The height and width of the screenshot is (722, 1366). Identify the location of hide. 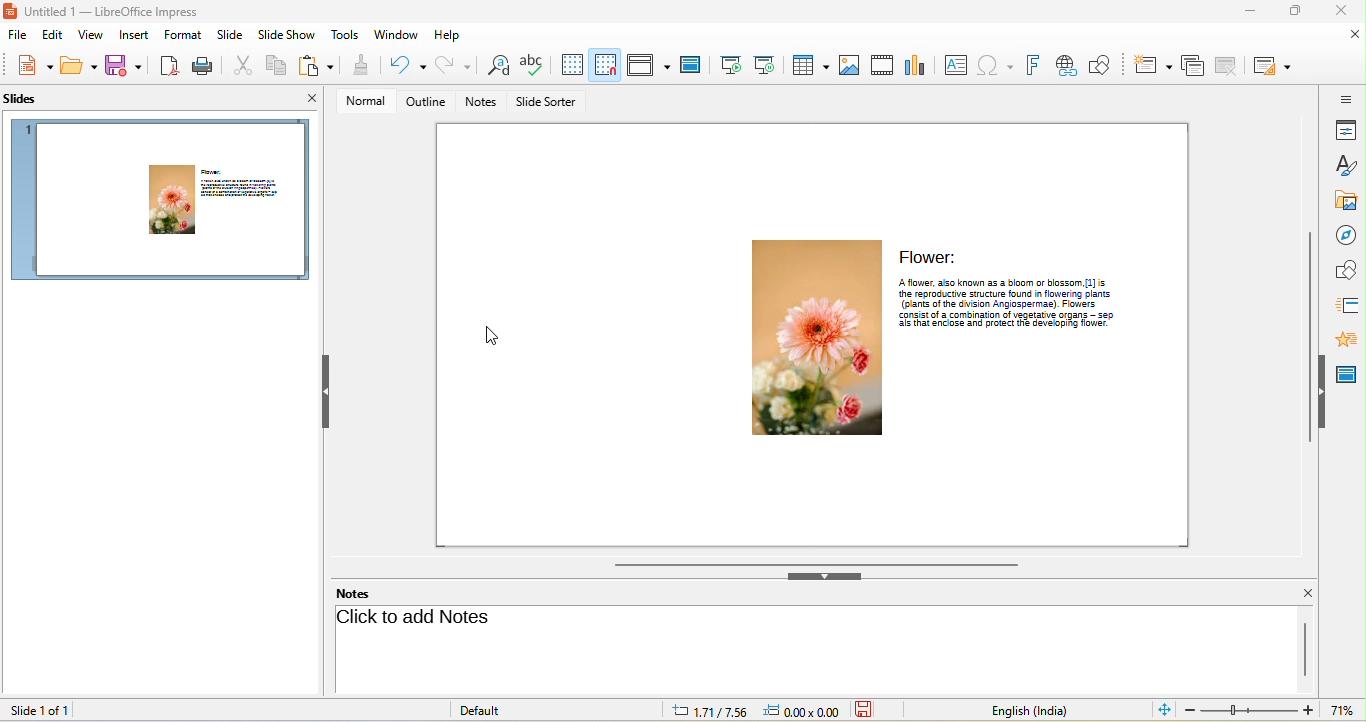
(330, 394).